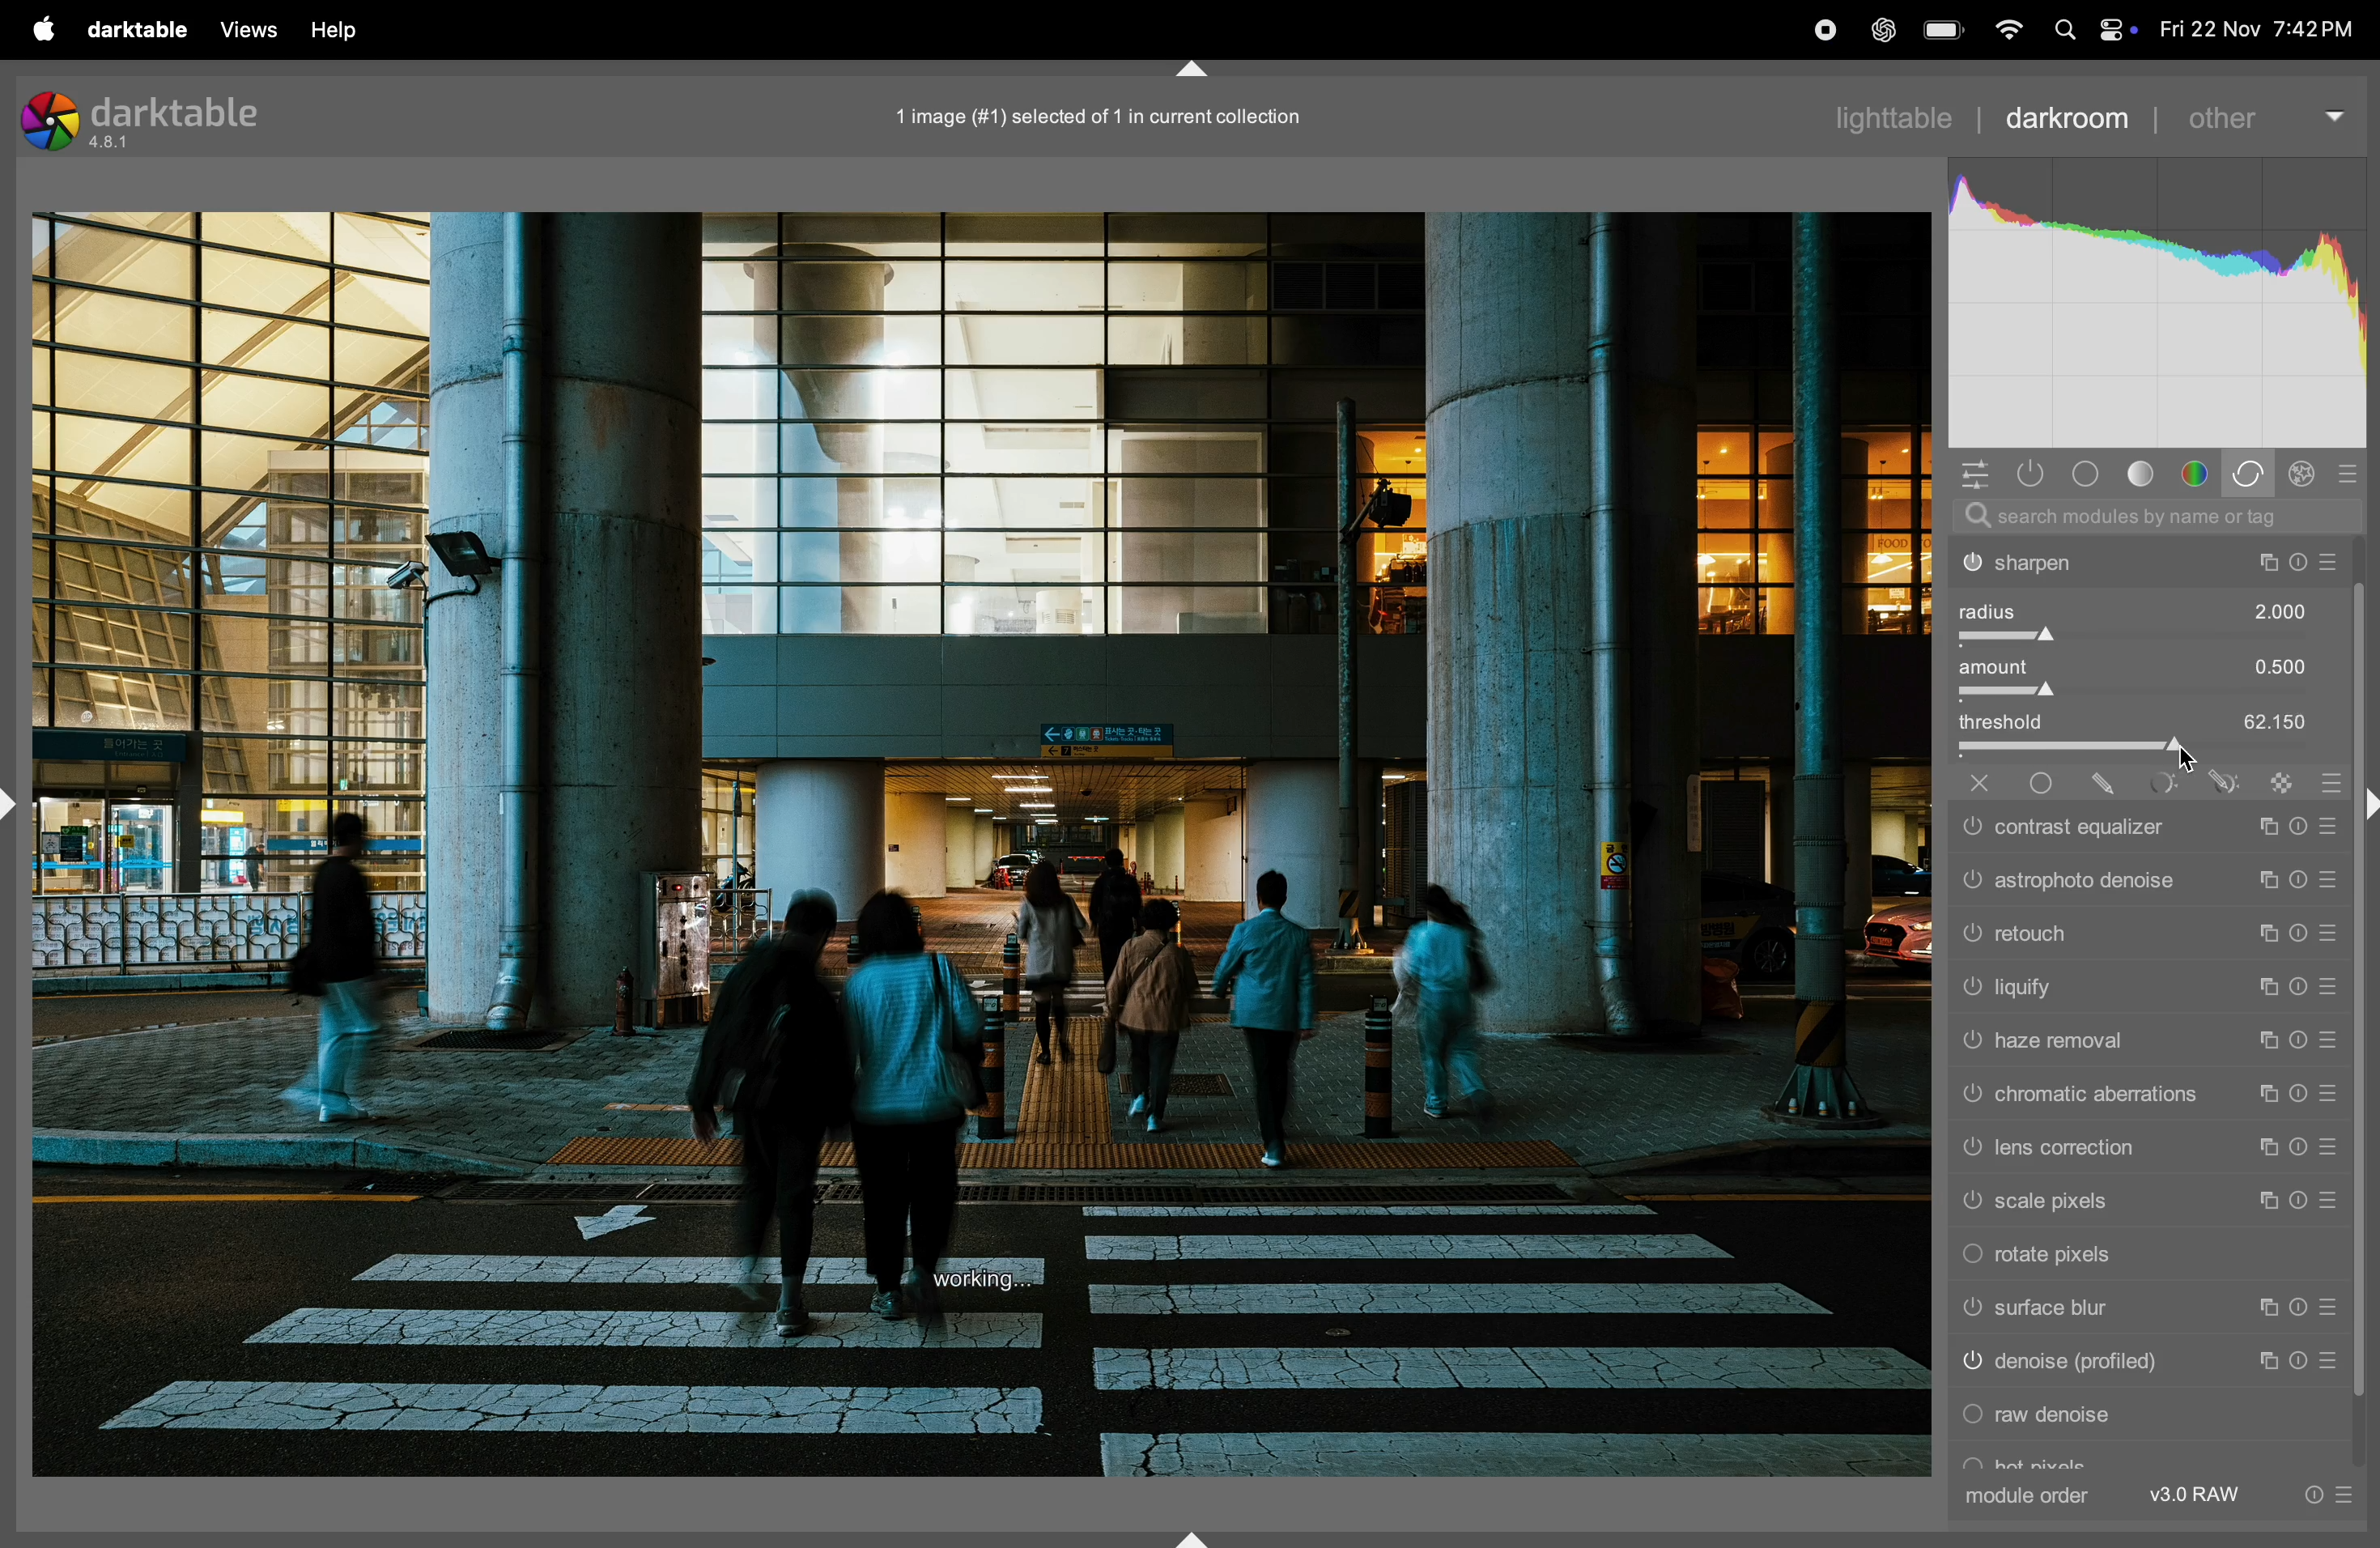 The image size is (2380, 1548). I want to click on v 3 raw, so click(2201, 1495).